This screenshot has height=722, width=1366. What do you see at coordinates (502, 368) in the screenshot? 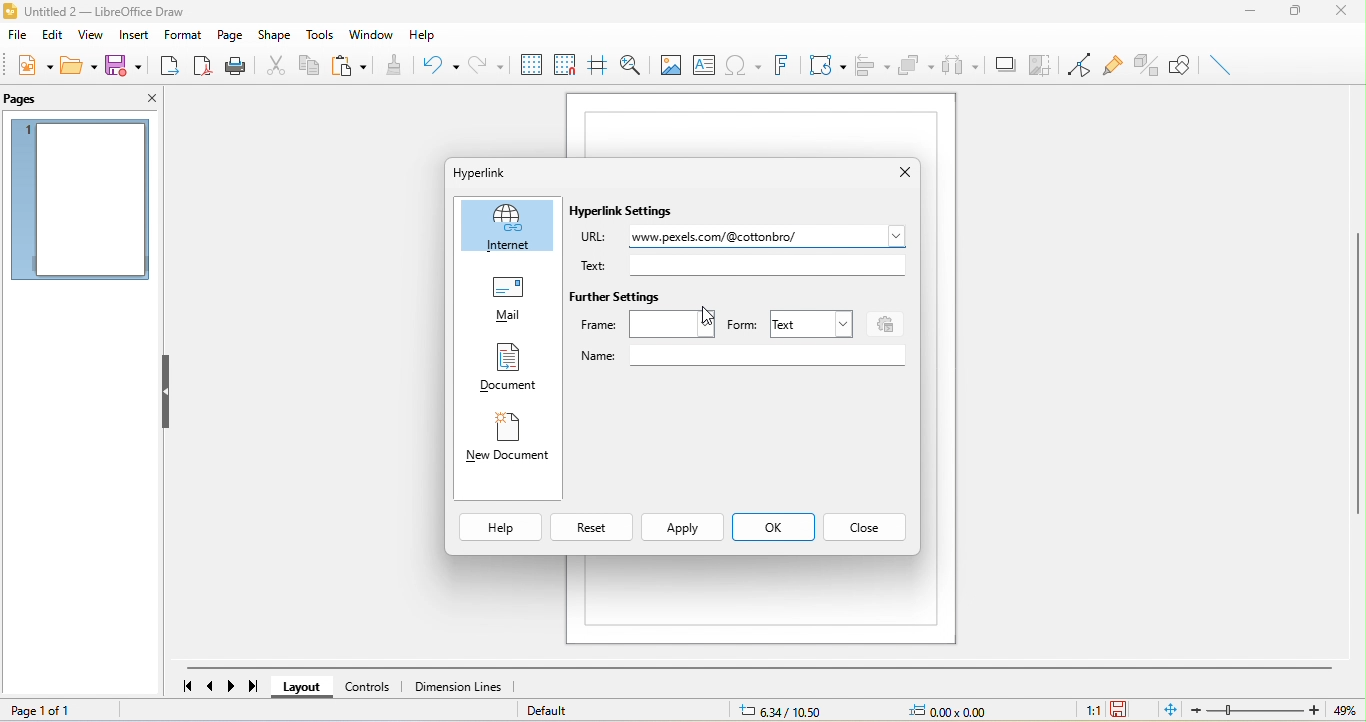
I see `document` at bounding box center [502, 368].